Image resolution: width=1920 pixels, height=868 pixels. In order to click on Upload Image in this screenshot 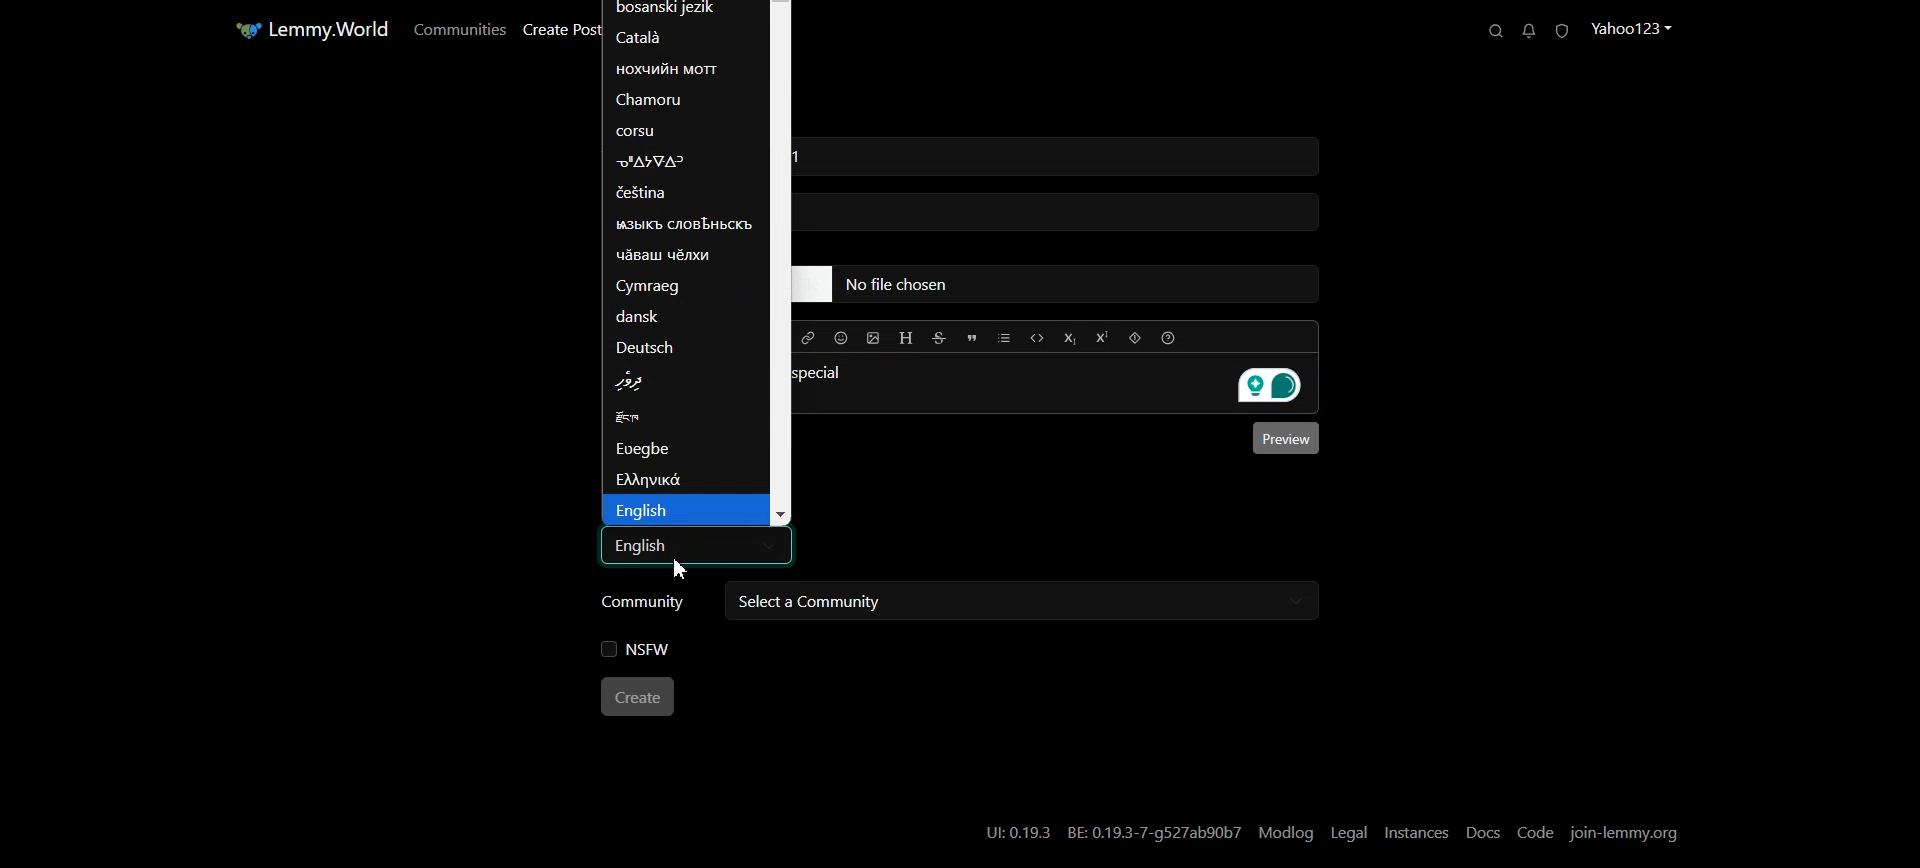, I will do `click(874, 338)`.